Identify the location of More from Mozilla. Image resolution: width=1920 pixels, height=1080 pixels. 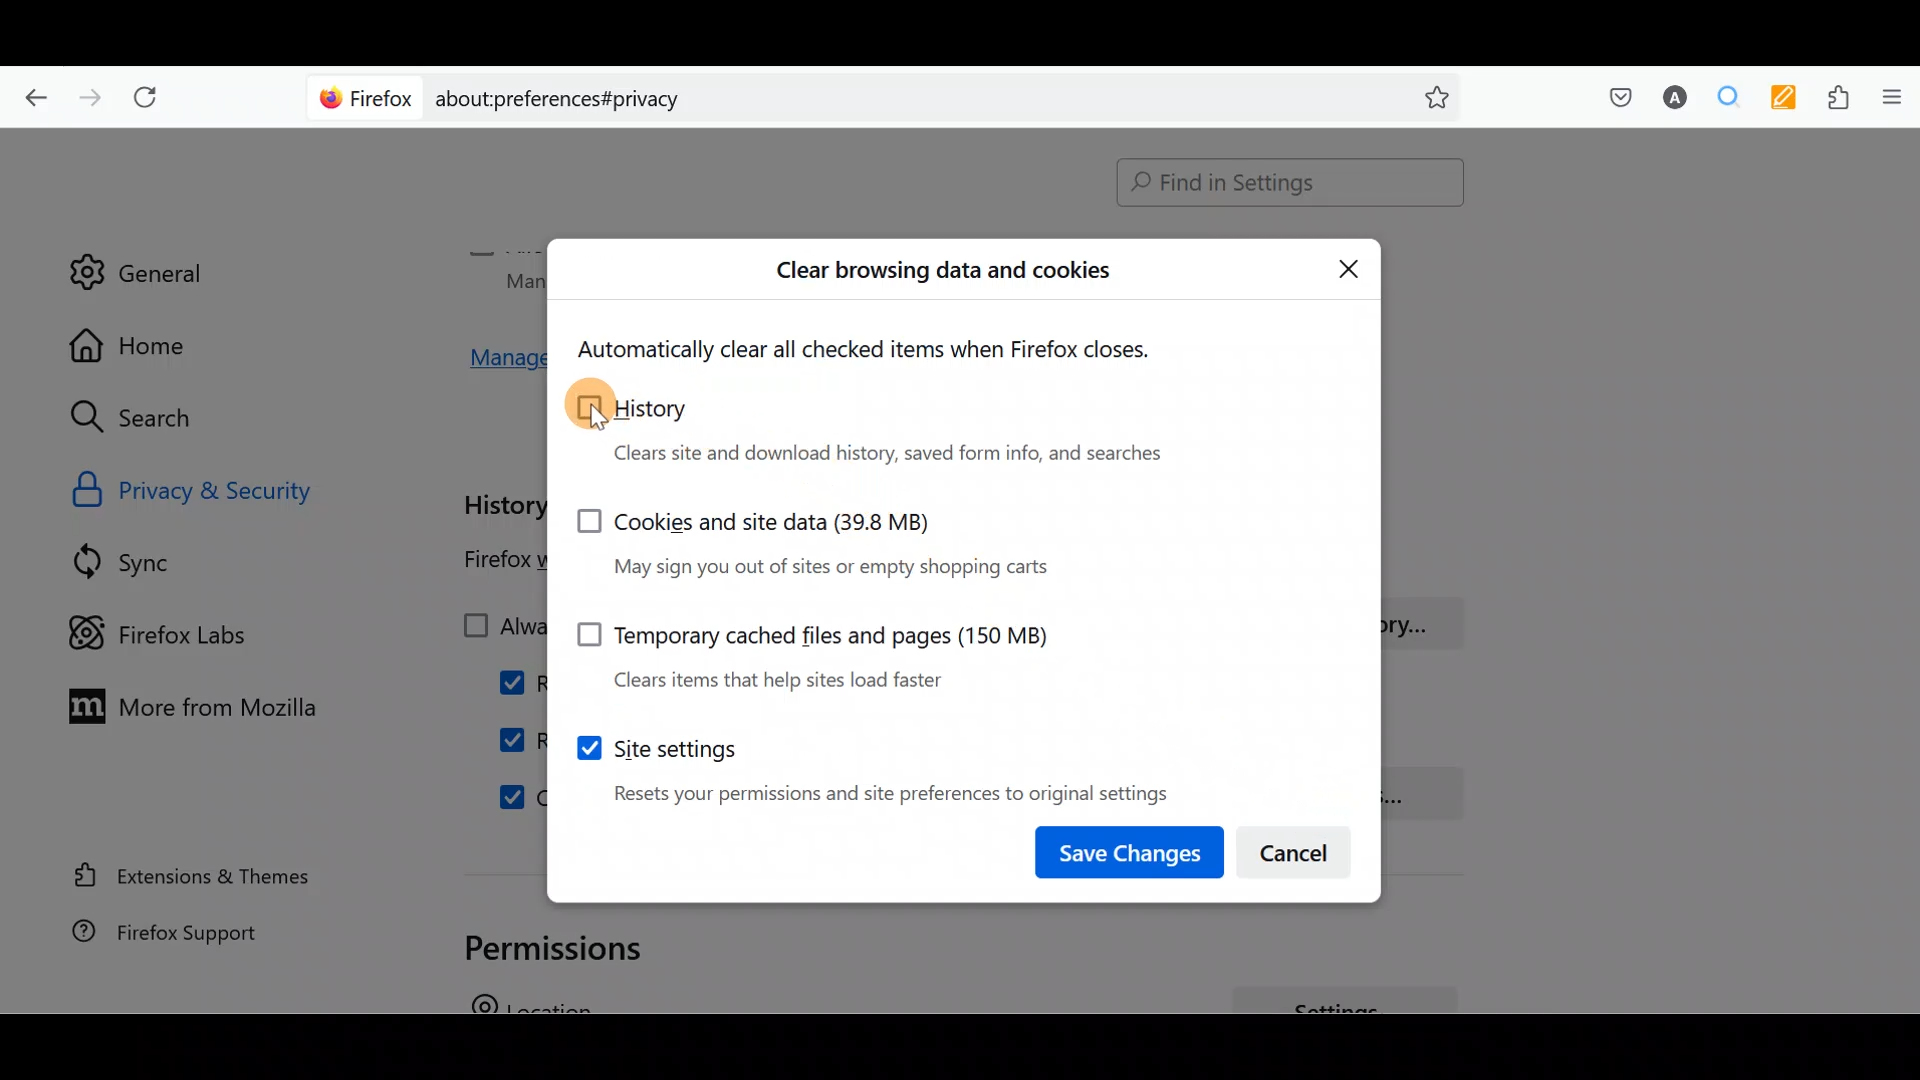
(183, 704).